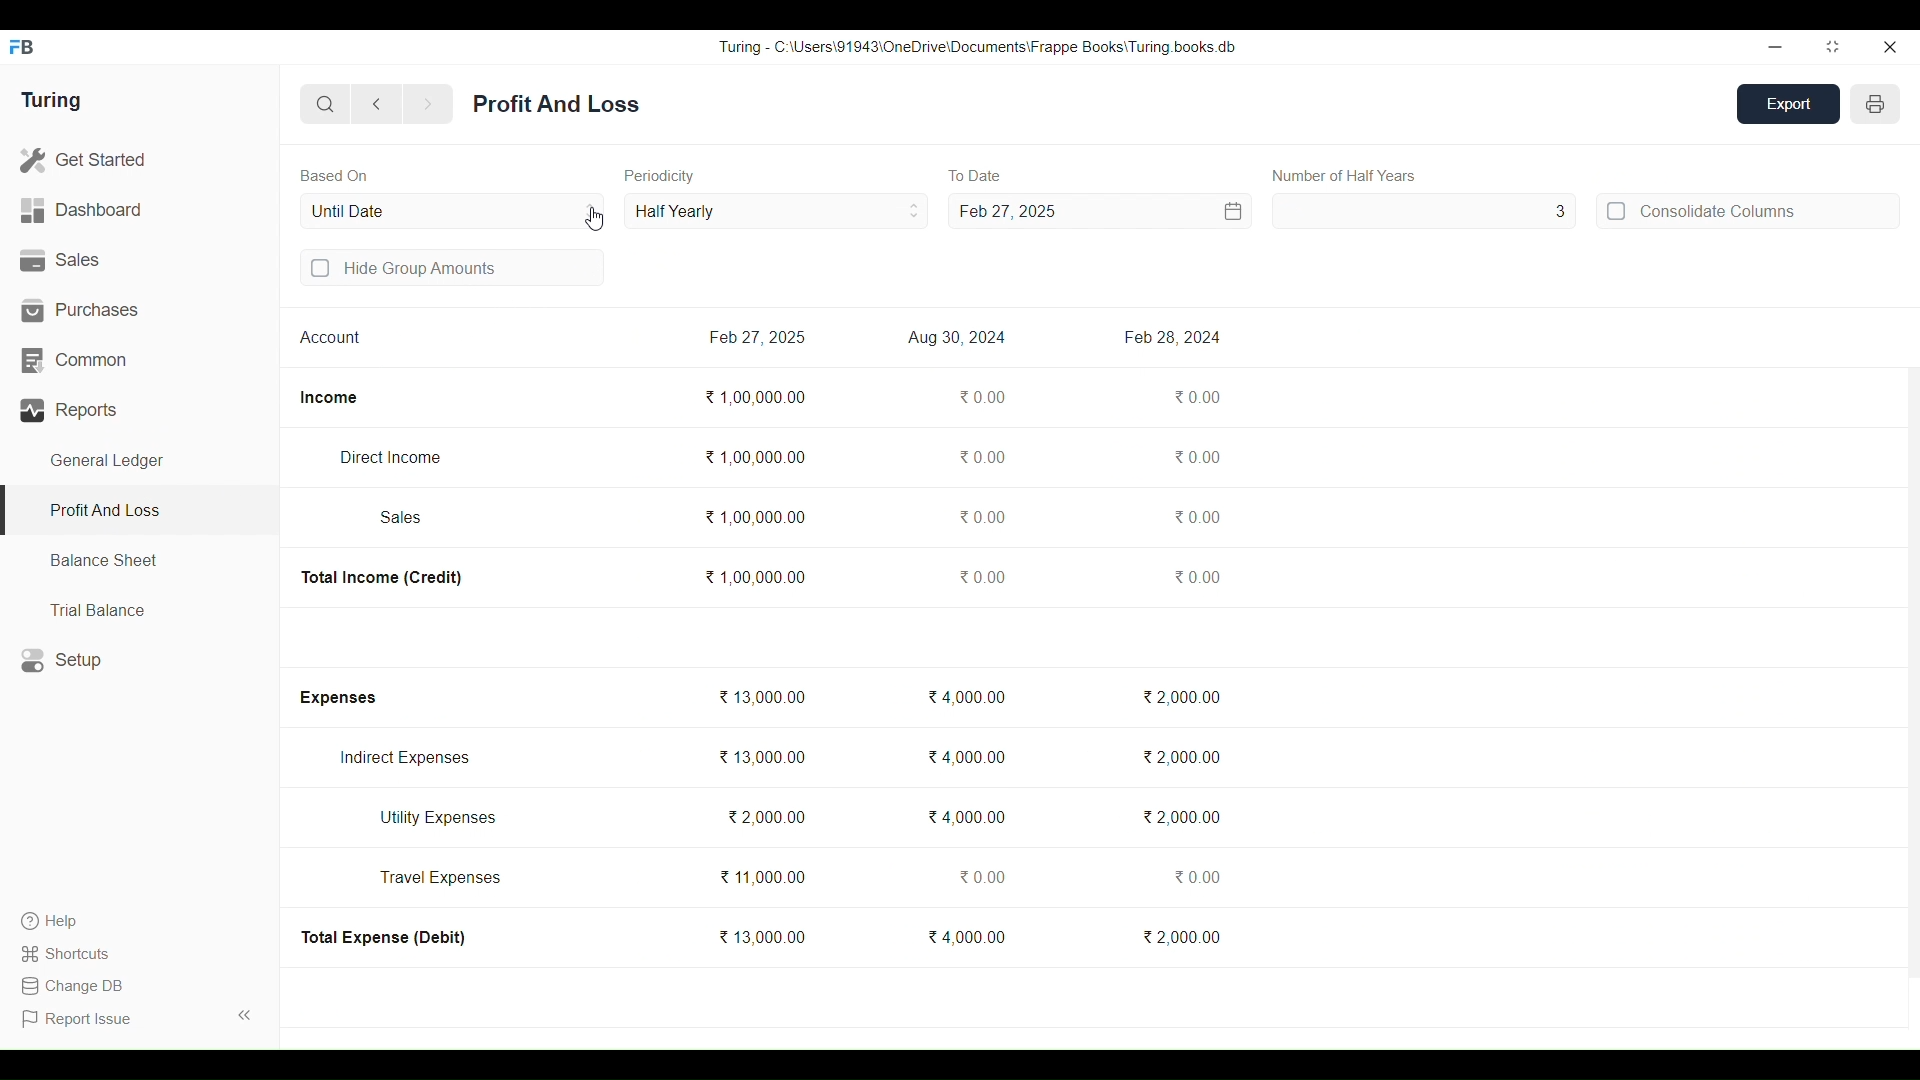  What do you see at coordinates (140, 561) in the screenshot?
I see `Balance Sheet` at bounding box center [140, 561].